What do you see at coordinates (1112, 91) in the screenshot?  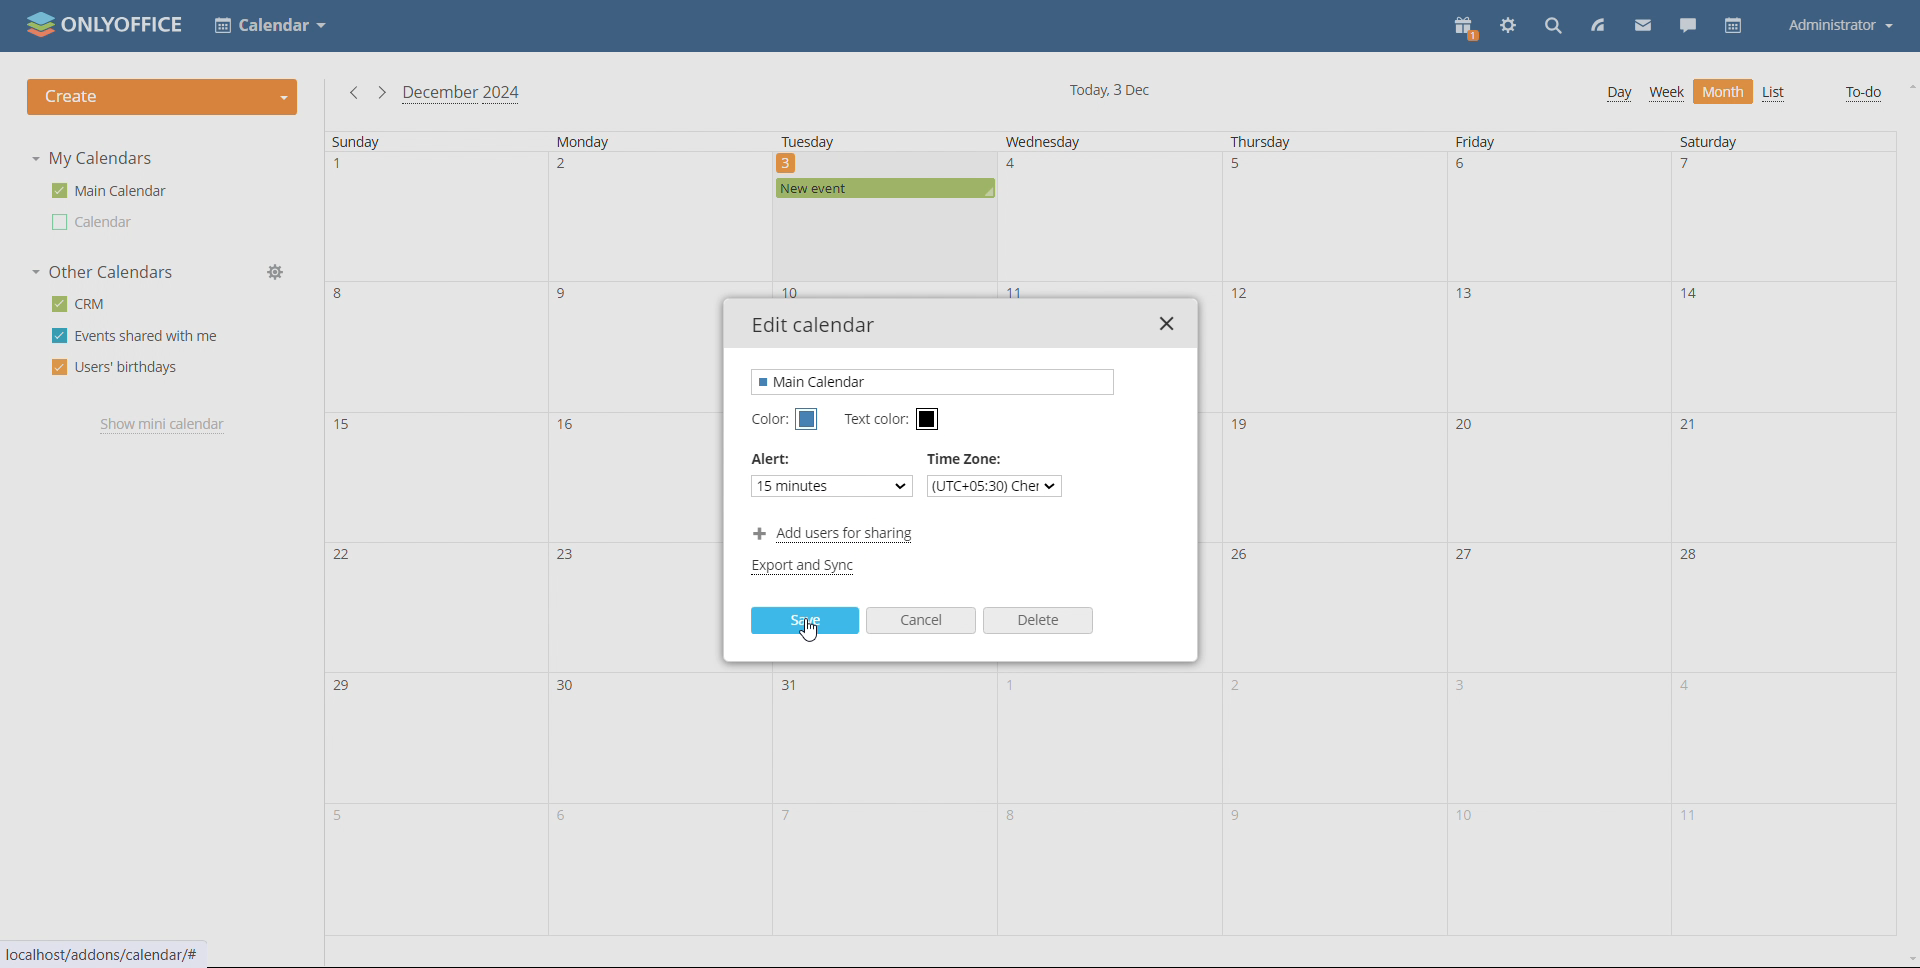 I see `current date` at bounding box center [1112, 91].